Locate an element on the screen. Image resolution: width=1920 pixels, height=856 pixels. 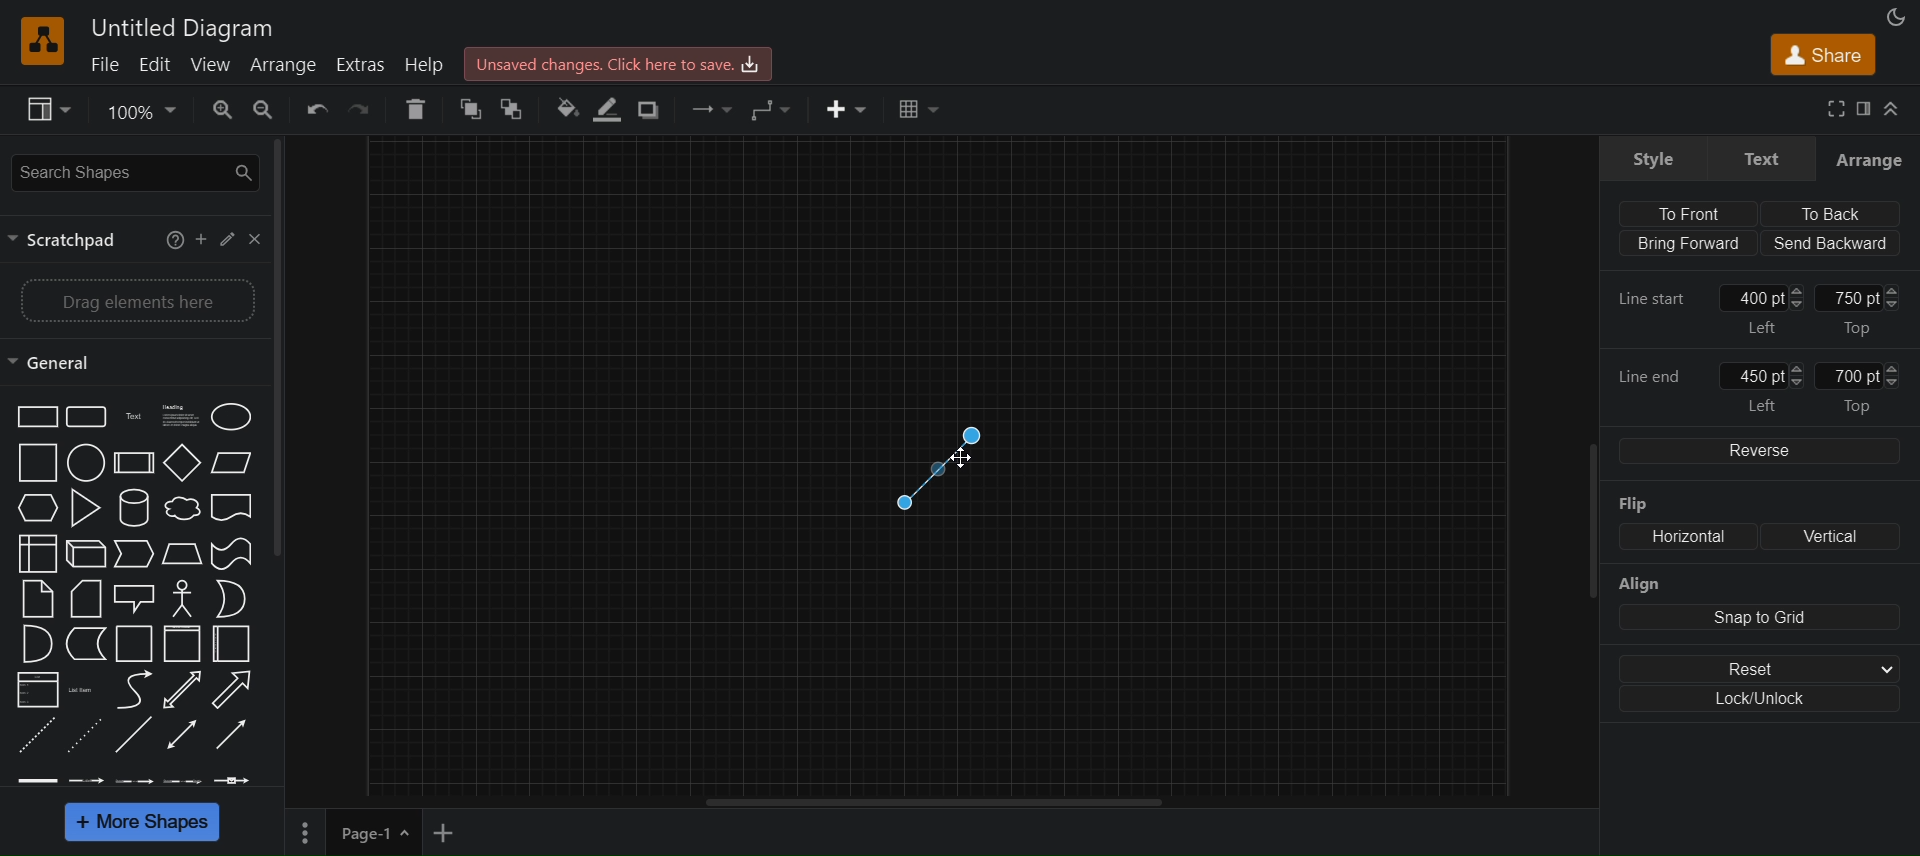
bring forward is located at coordinates (1684, 244).